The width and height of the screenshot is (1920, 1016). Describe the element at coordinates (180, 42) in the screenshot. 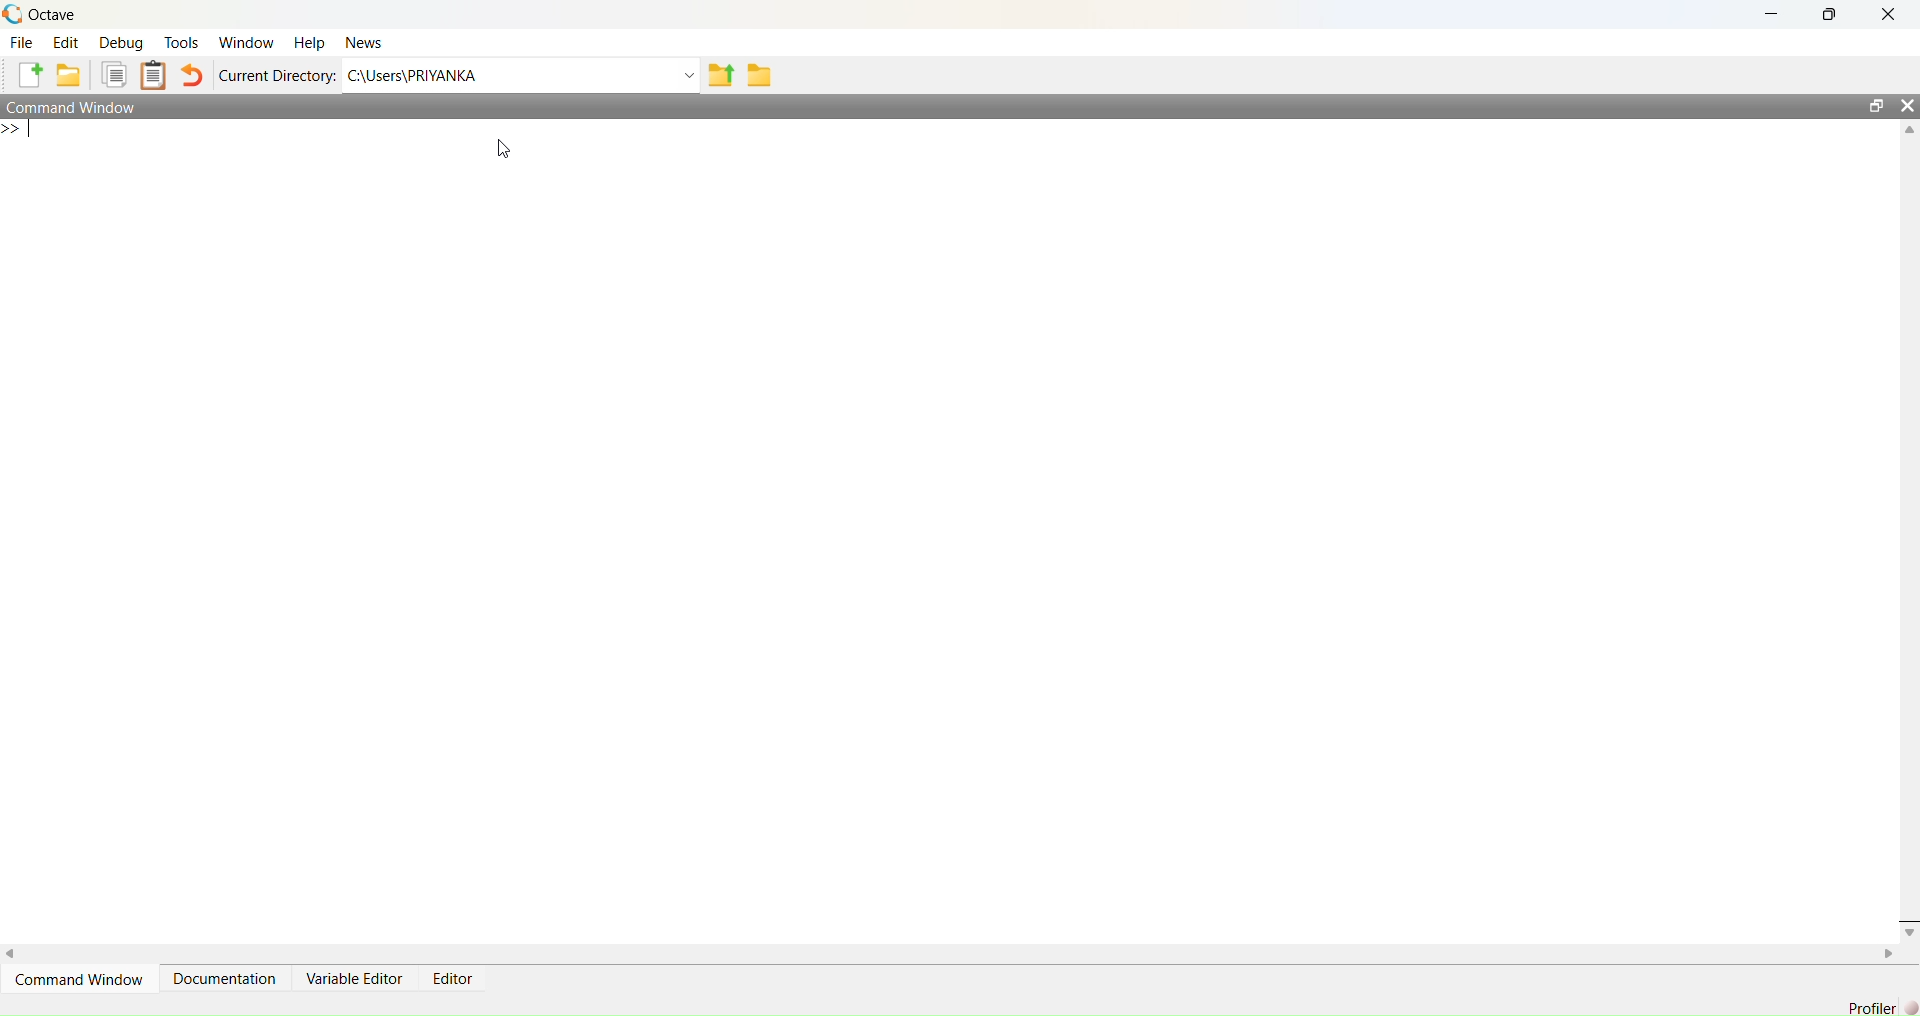

I see `Tools` at that location.